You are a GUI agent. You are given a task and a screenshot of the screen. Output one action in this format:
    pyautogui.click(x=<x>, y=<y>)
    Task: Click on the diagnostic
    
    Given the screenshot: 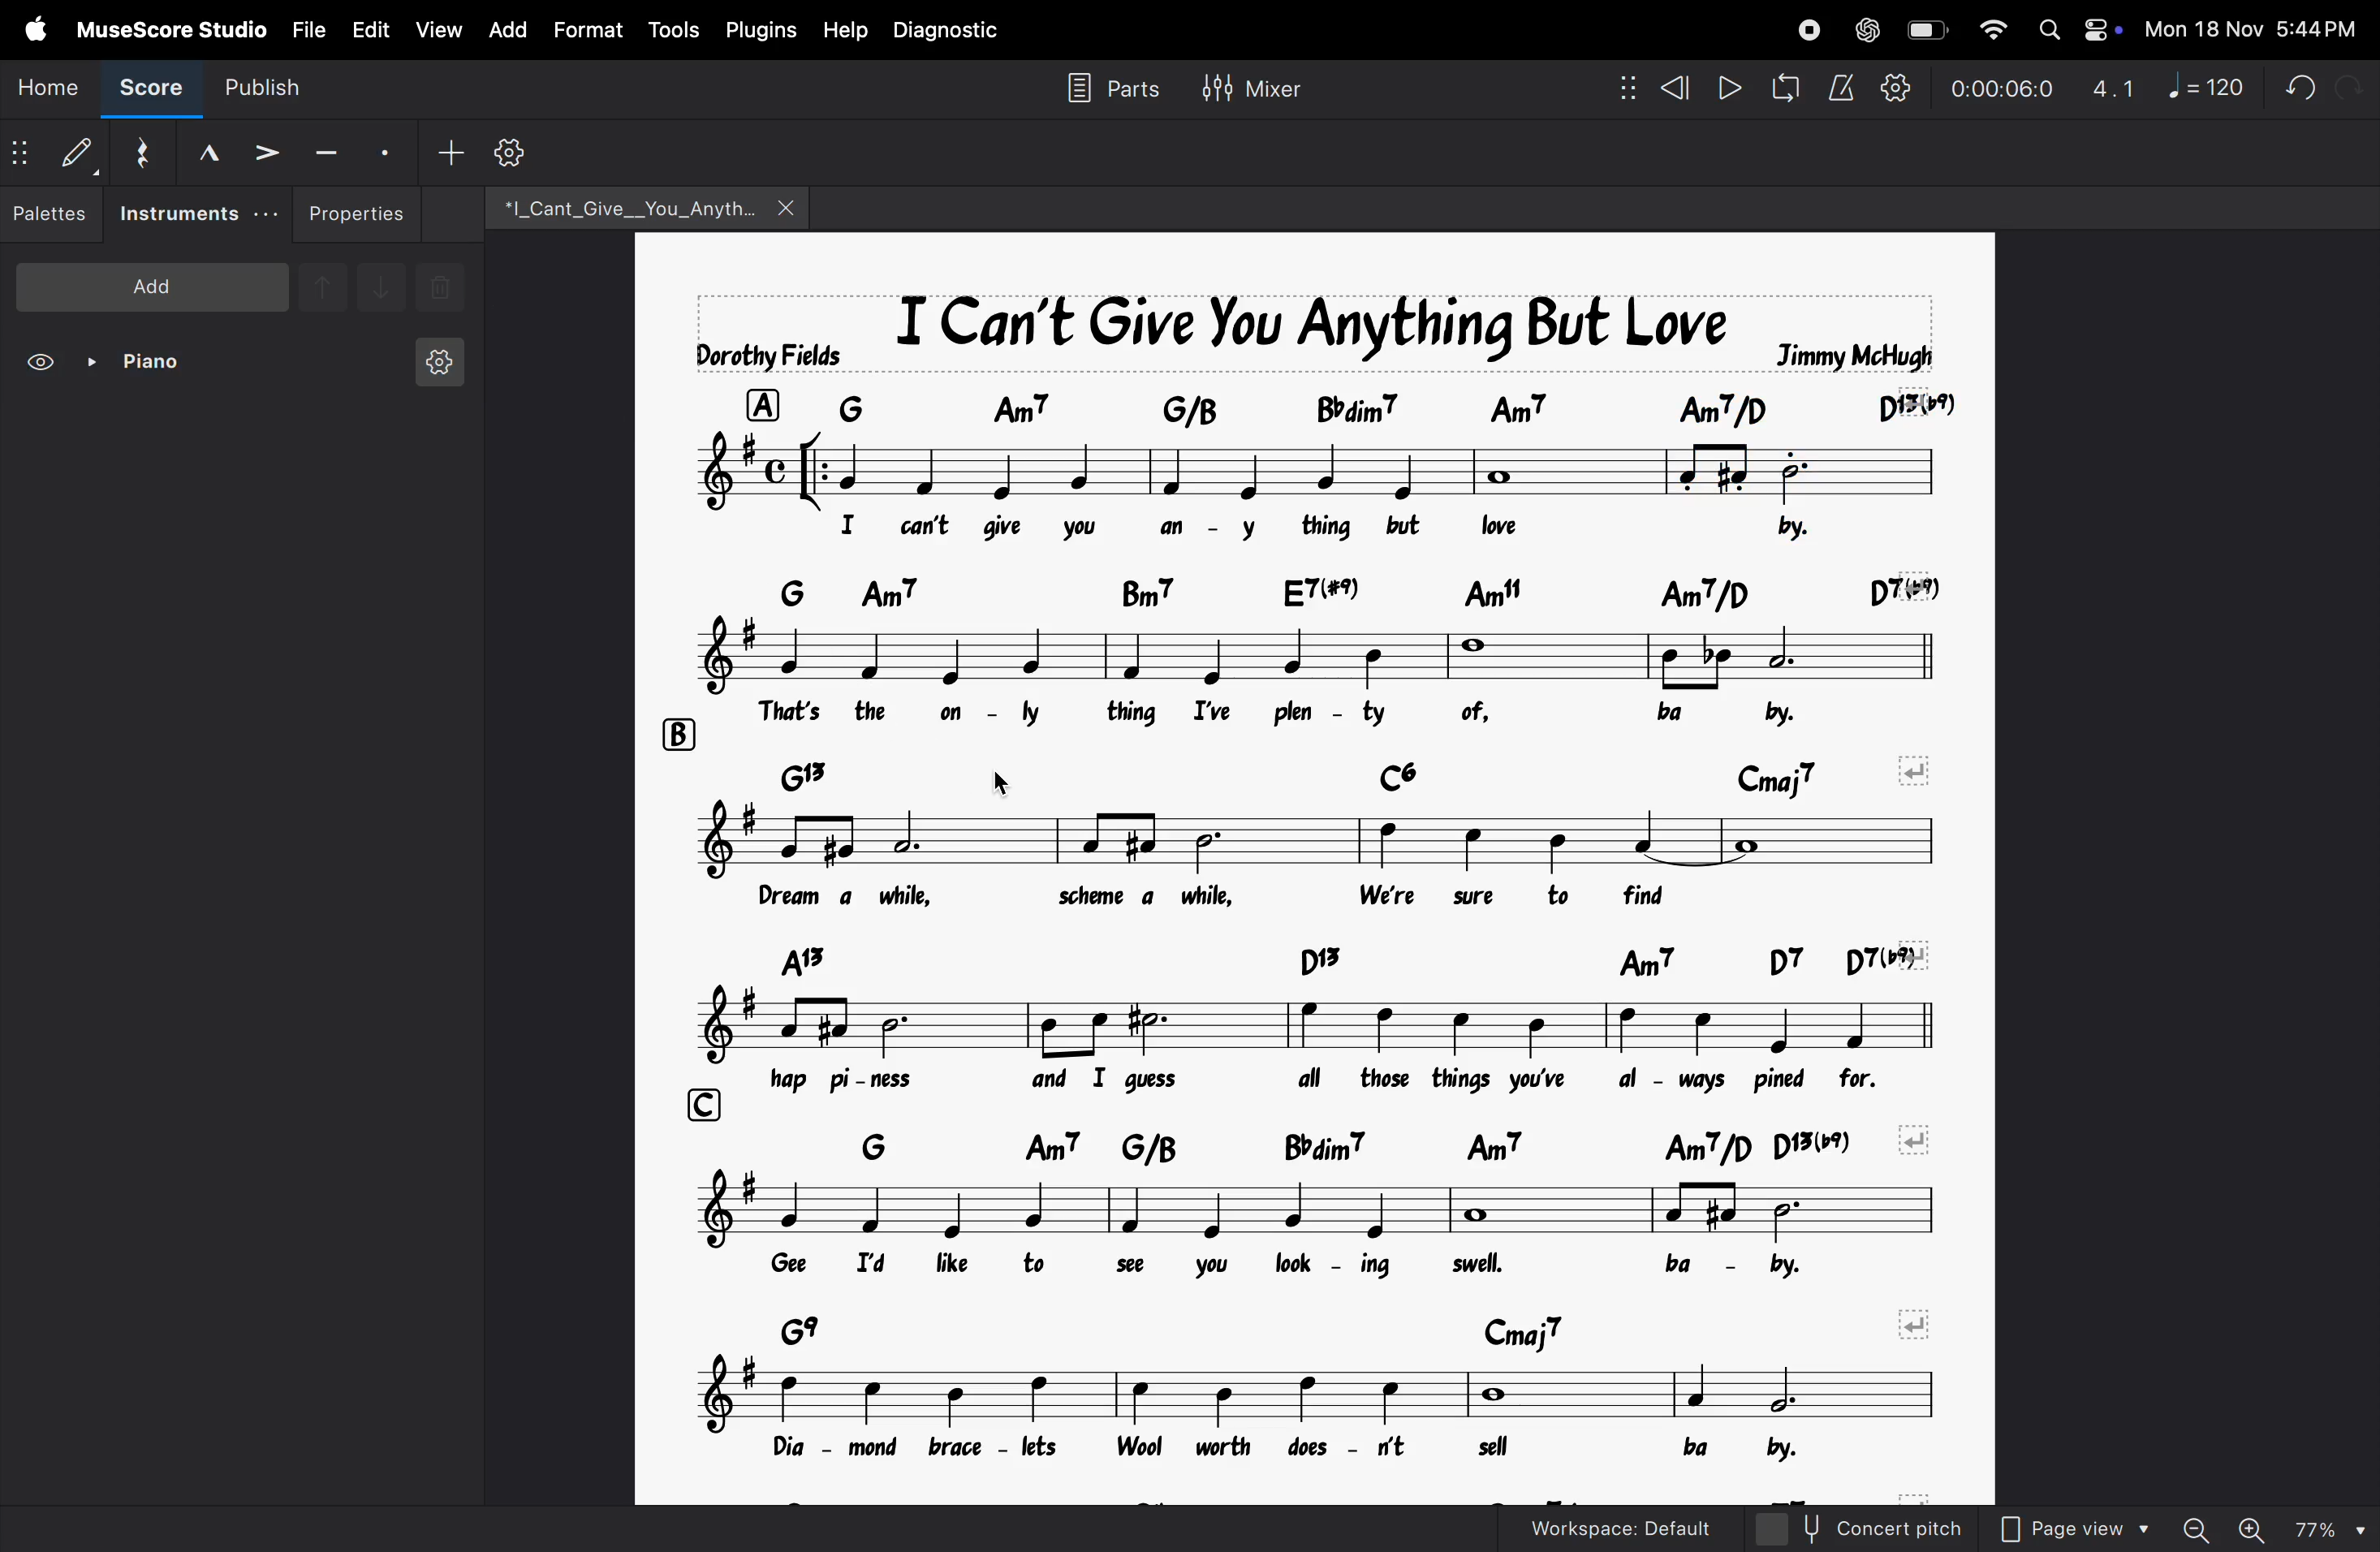 What is the action you would take?
    pyautogui.click(x=954, y=34)
    